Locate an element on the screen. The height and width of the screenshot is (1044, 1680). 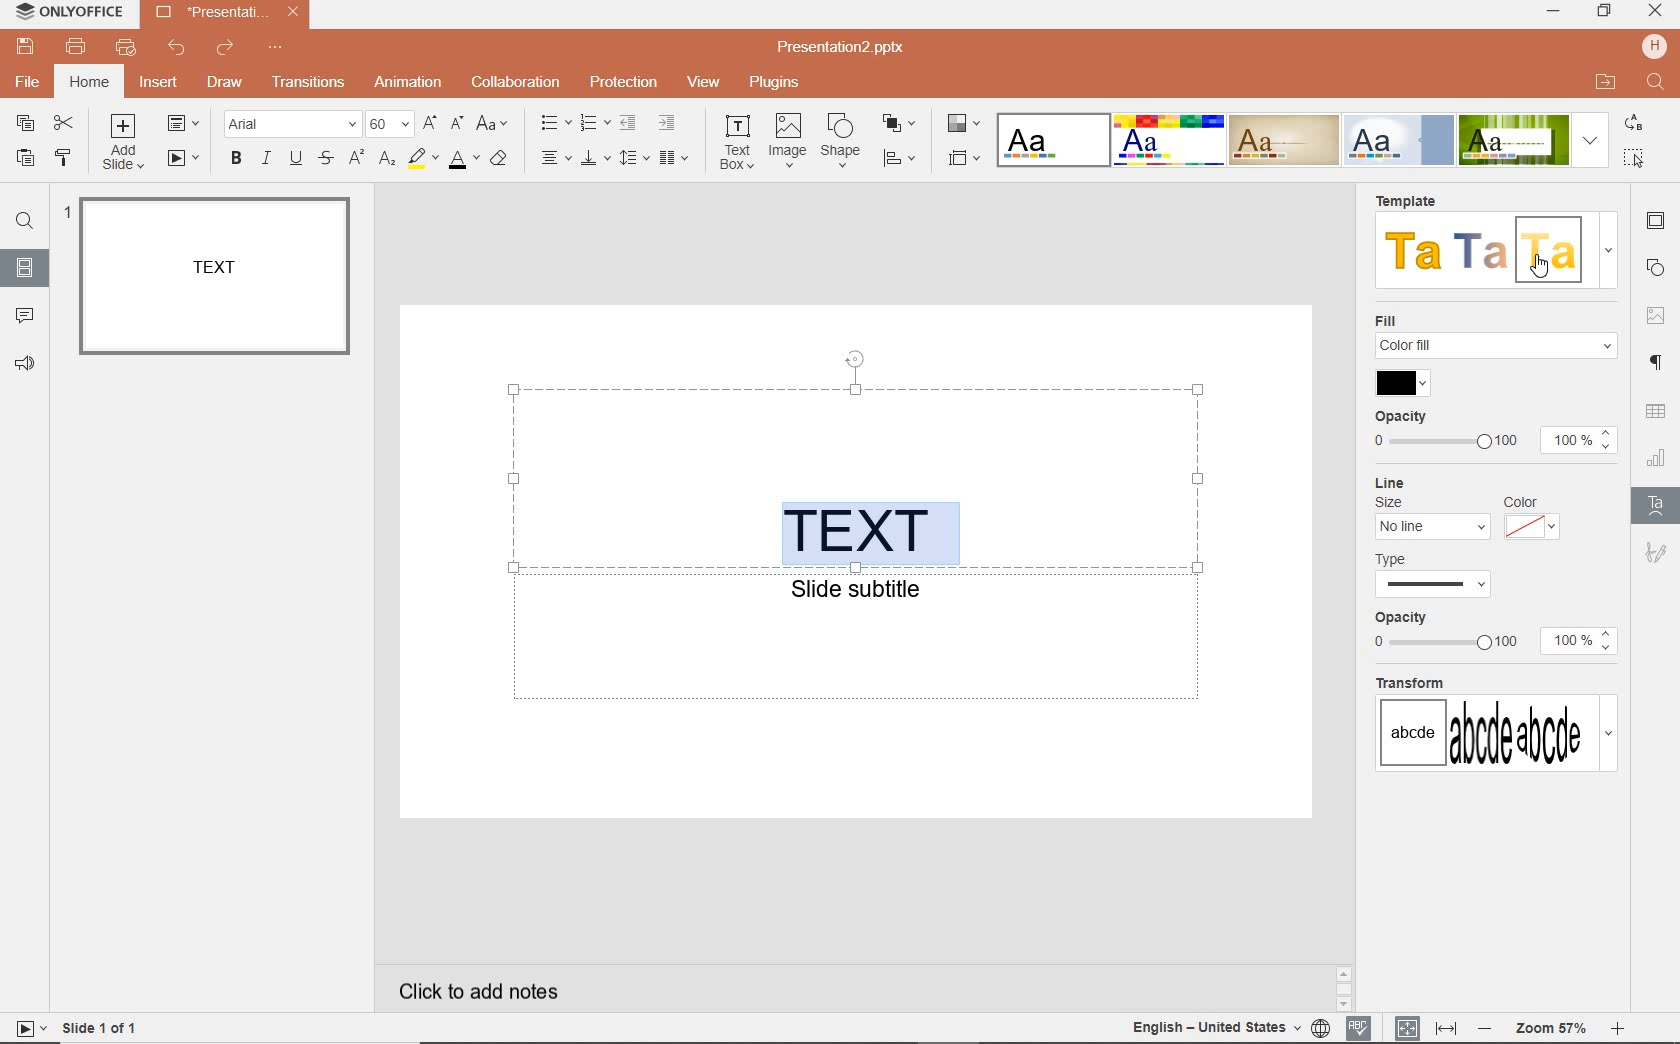
PRINT is located at coordinates (77, 47).